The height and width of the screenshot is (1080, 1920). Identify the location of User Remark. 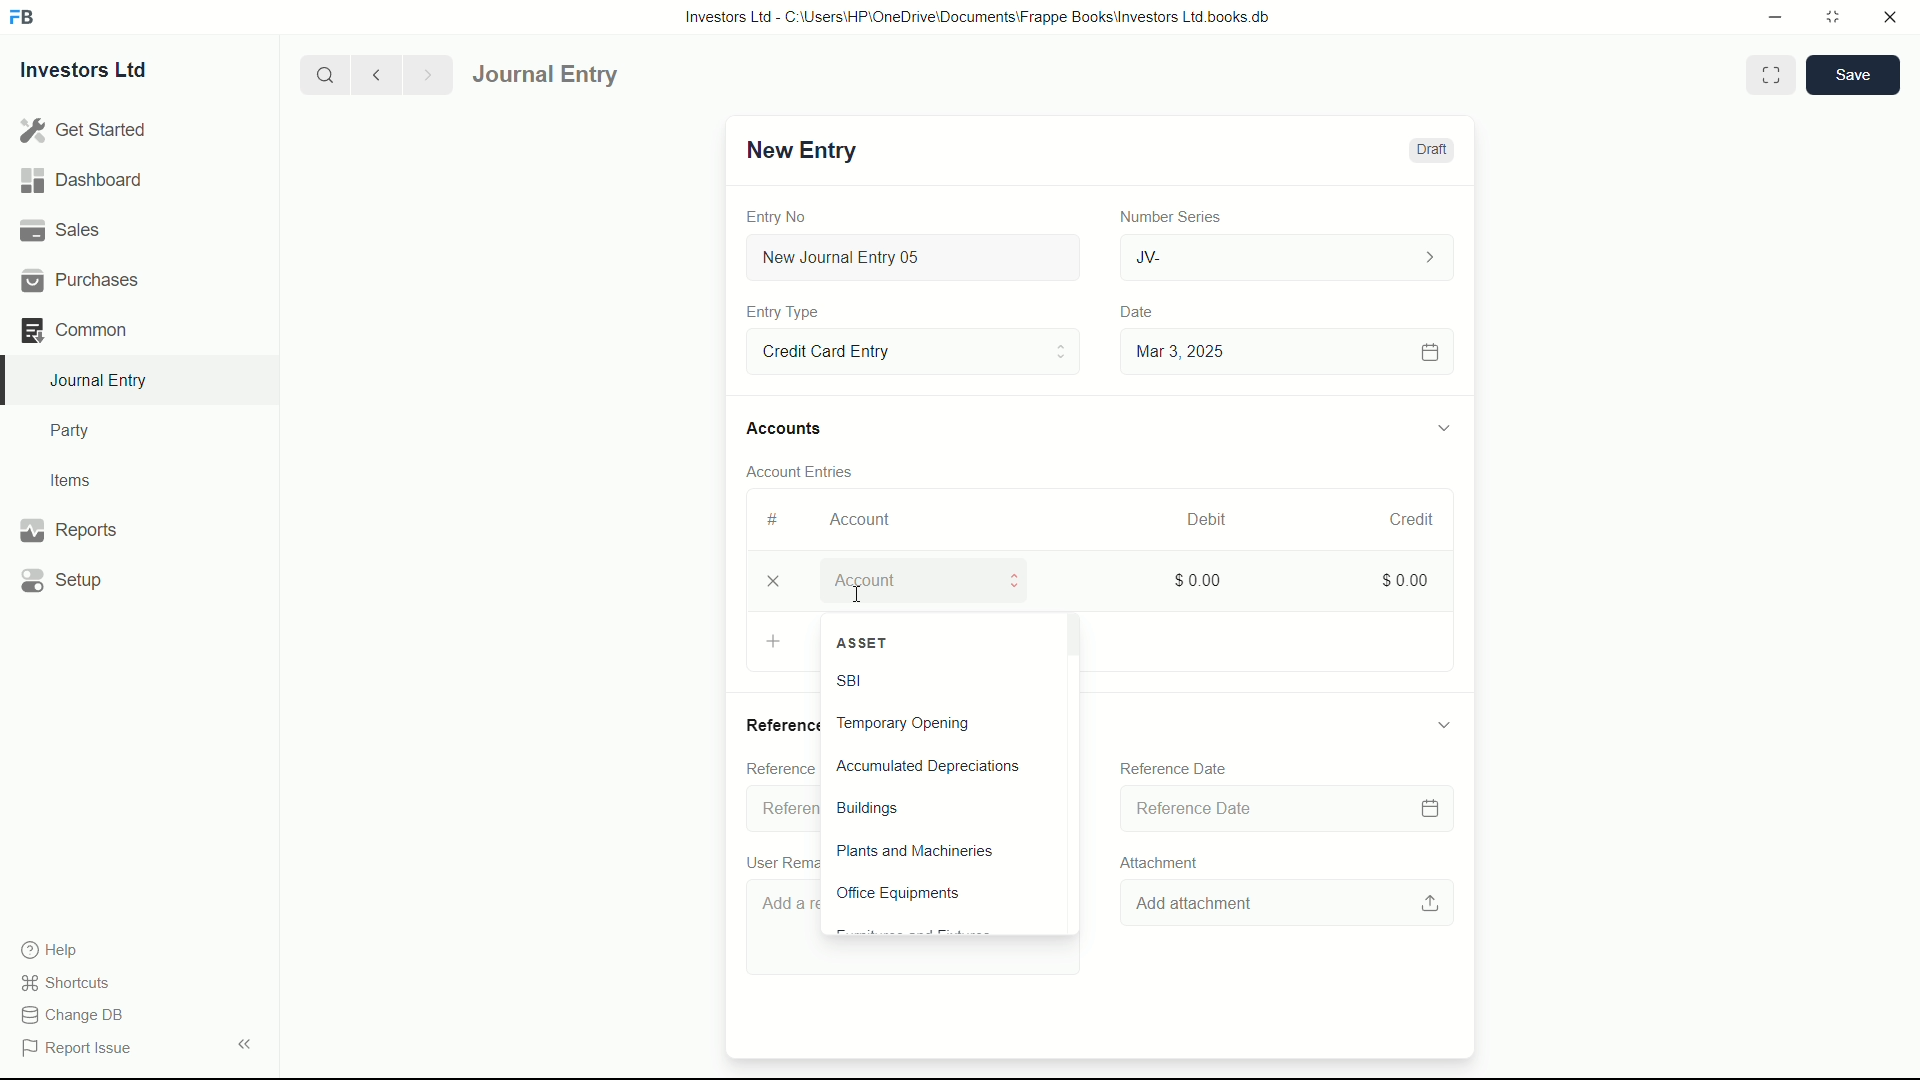
(779, 861).